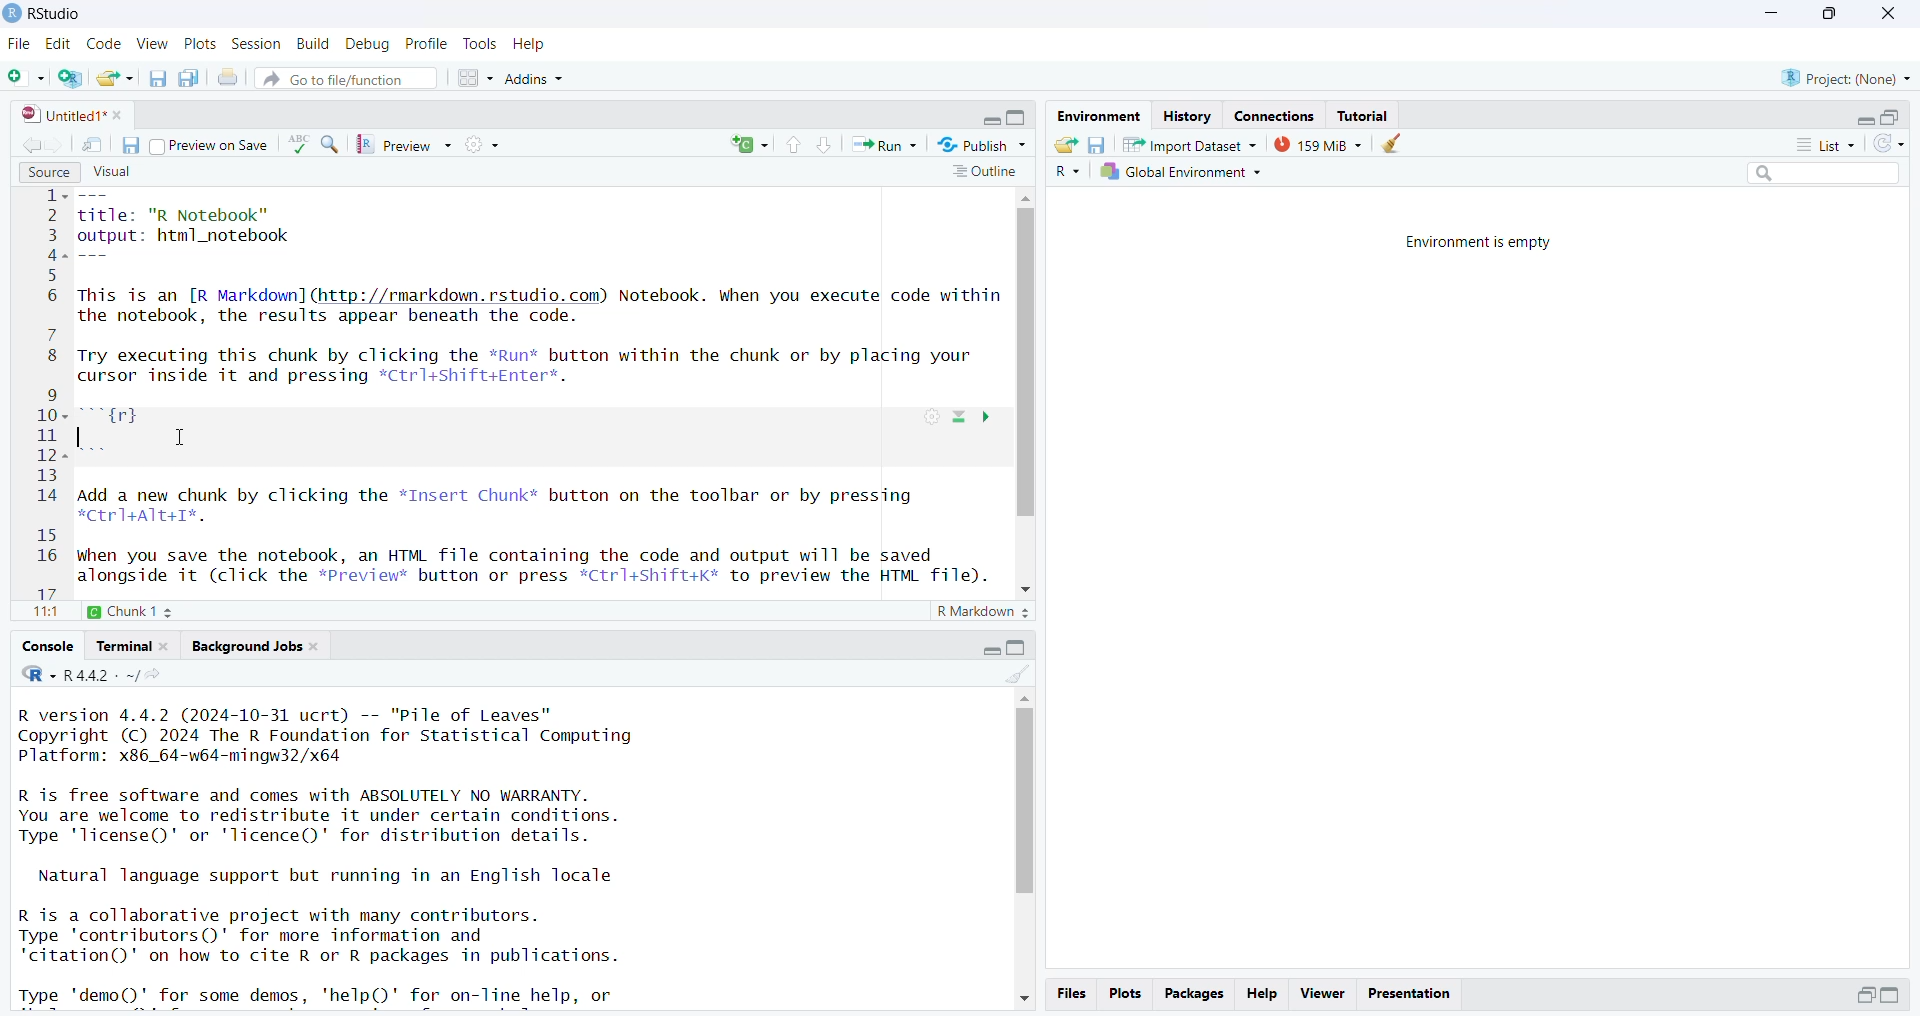 Image resolution: width=1920 pixels, height=1016 pixels. I want to click on save current document, so click(131, 144).